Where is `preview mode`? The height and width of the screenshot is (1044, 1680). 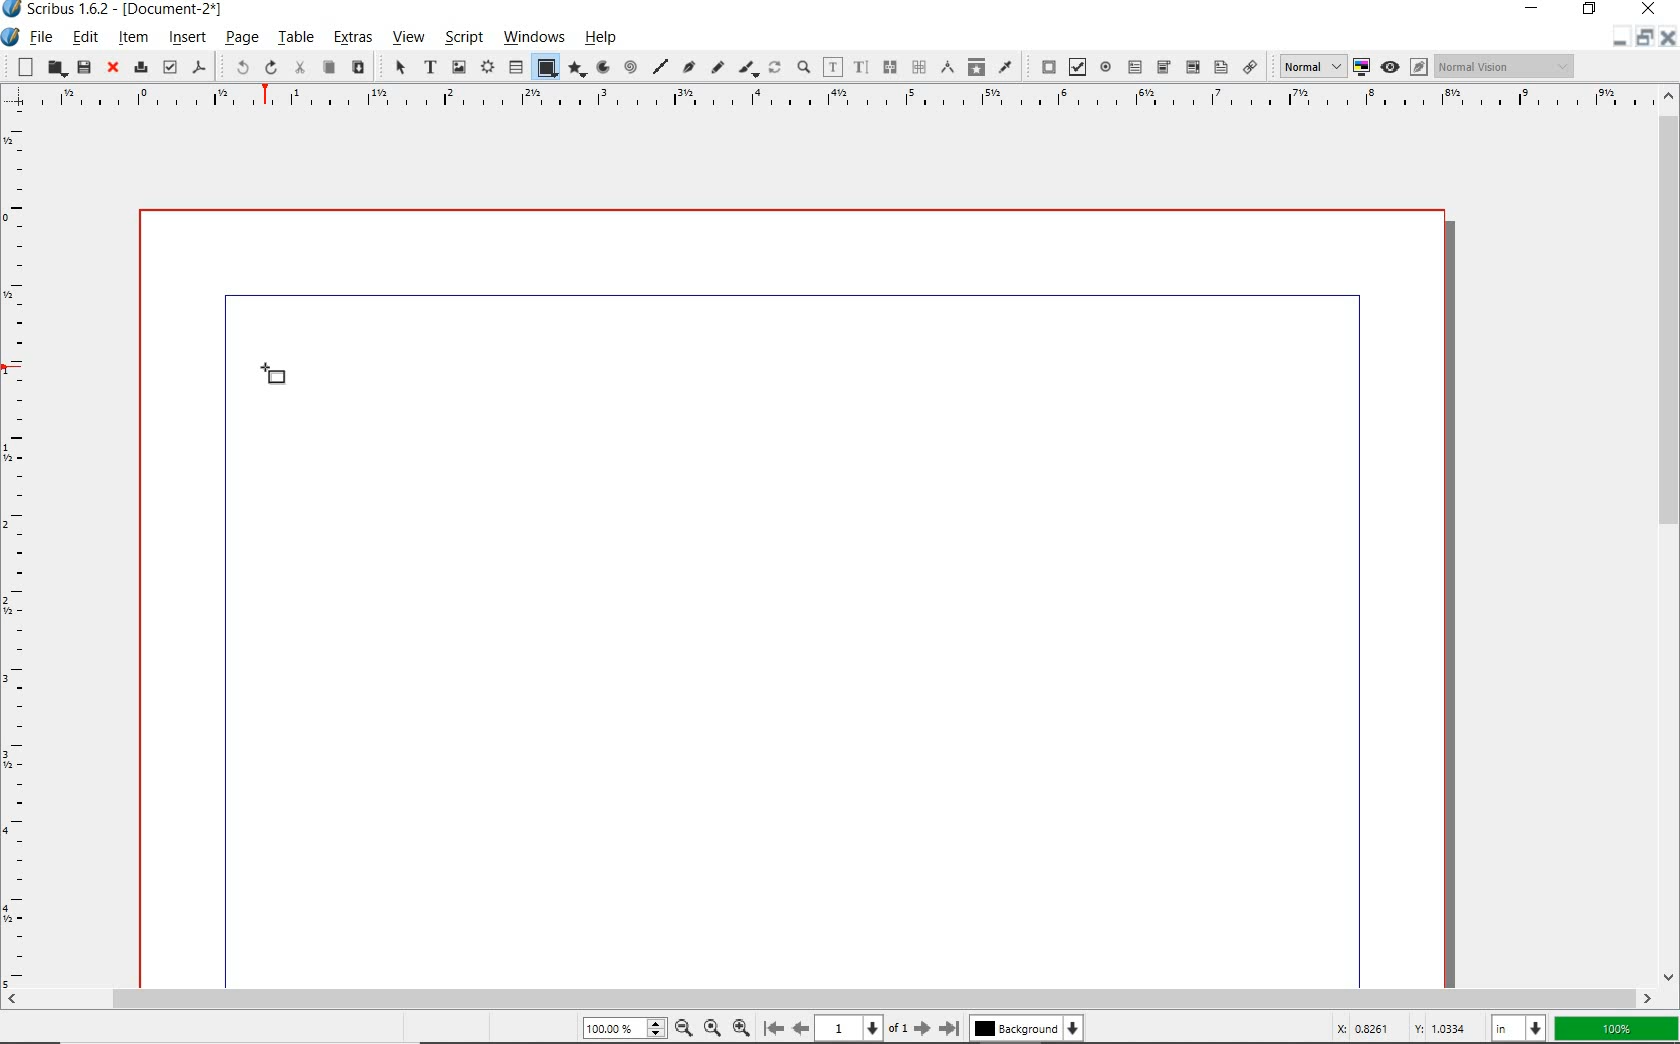 preview mode is located at coordinates (1402, 67).